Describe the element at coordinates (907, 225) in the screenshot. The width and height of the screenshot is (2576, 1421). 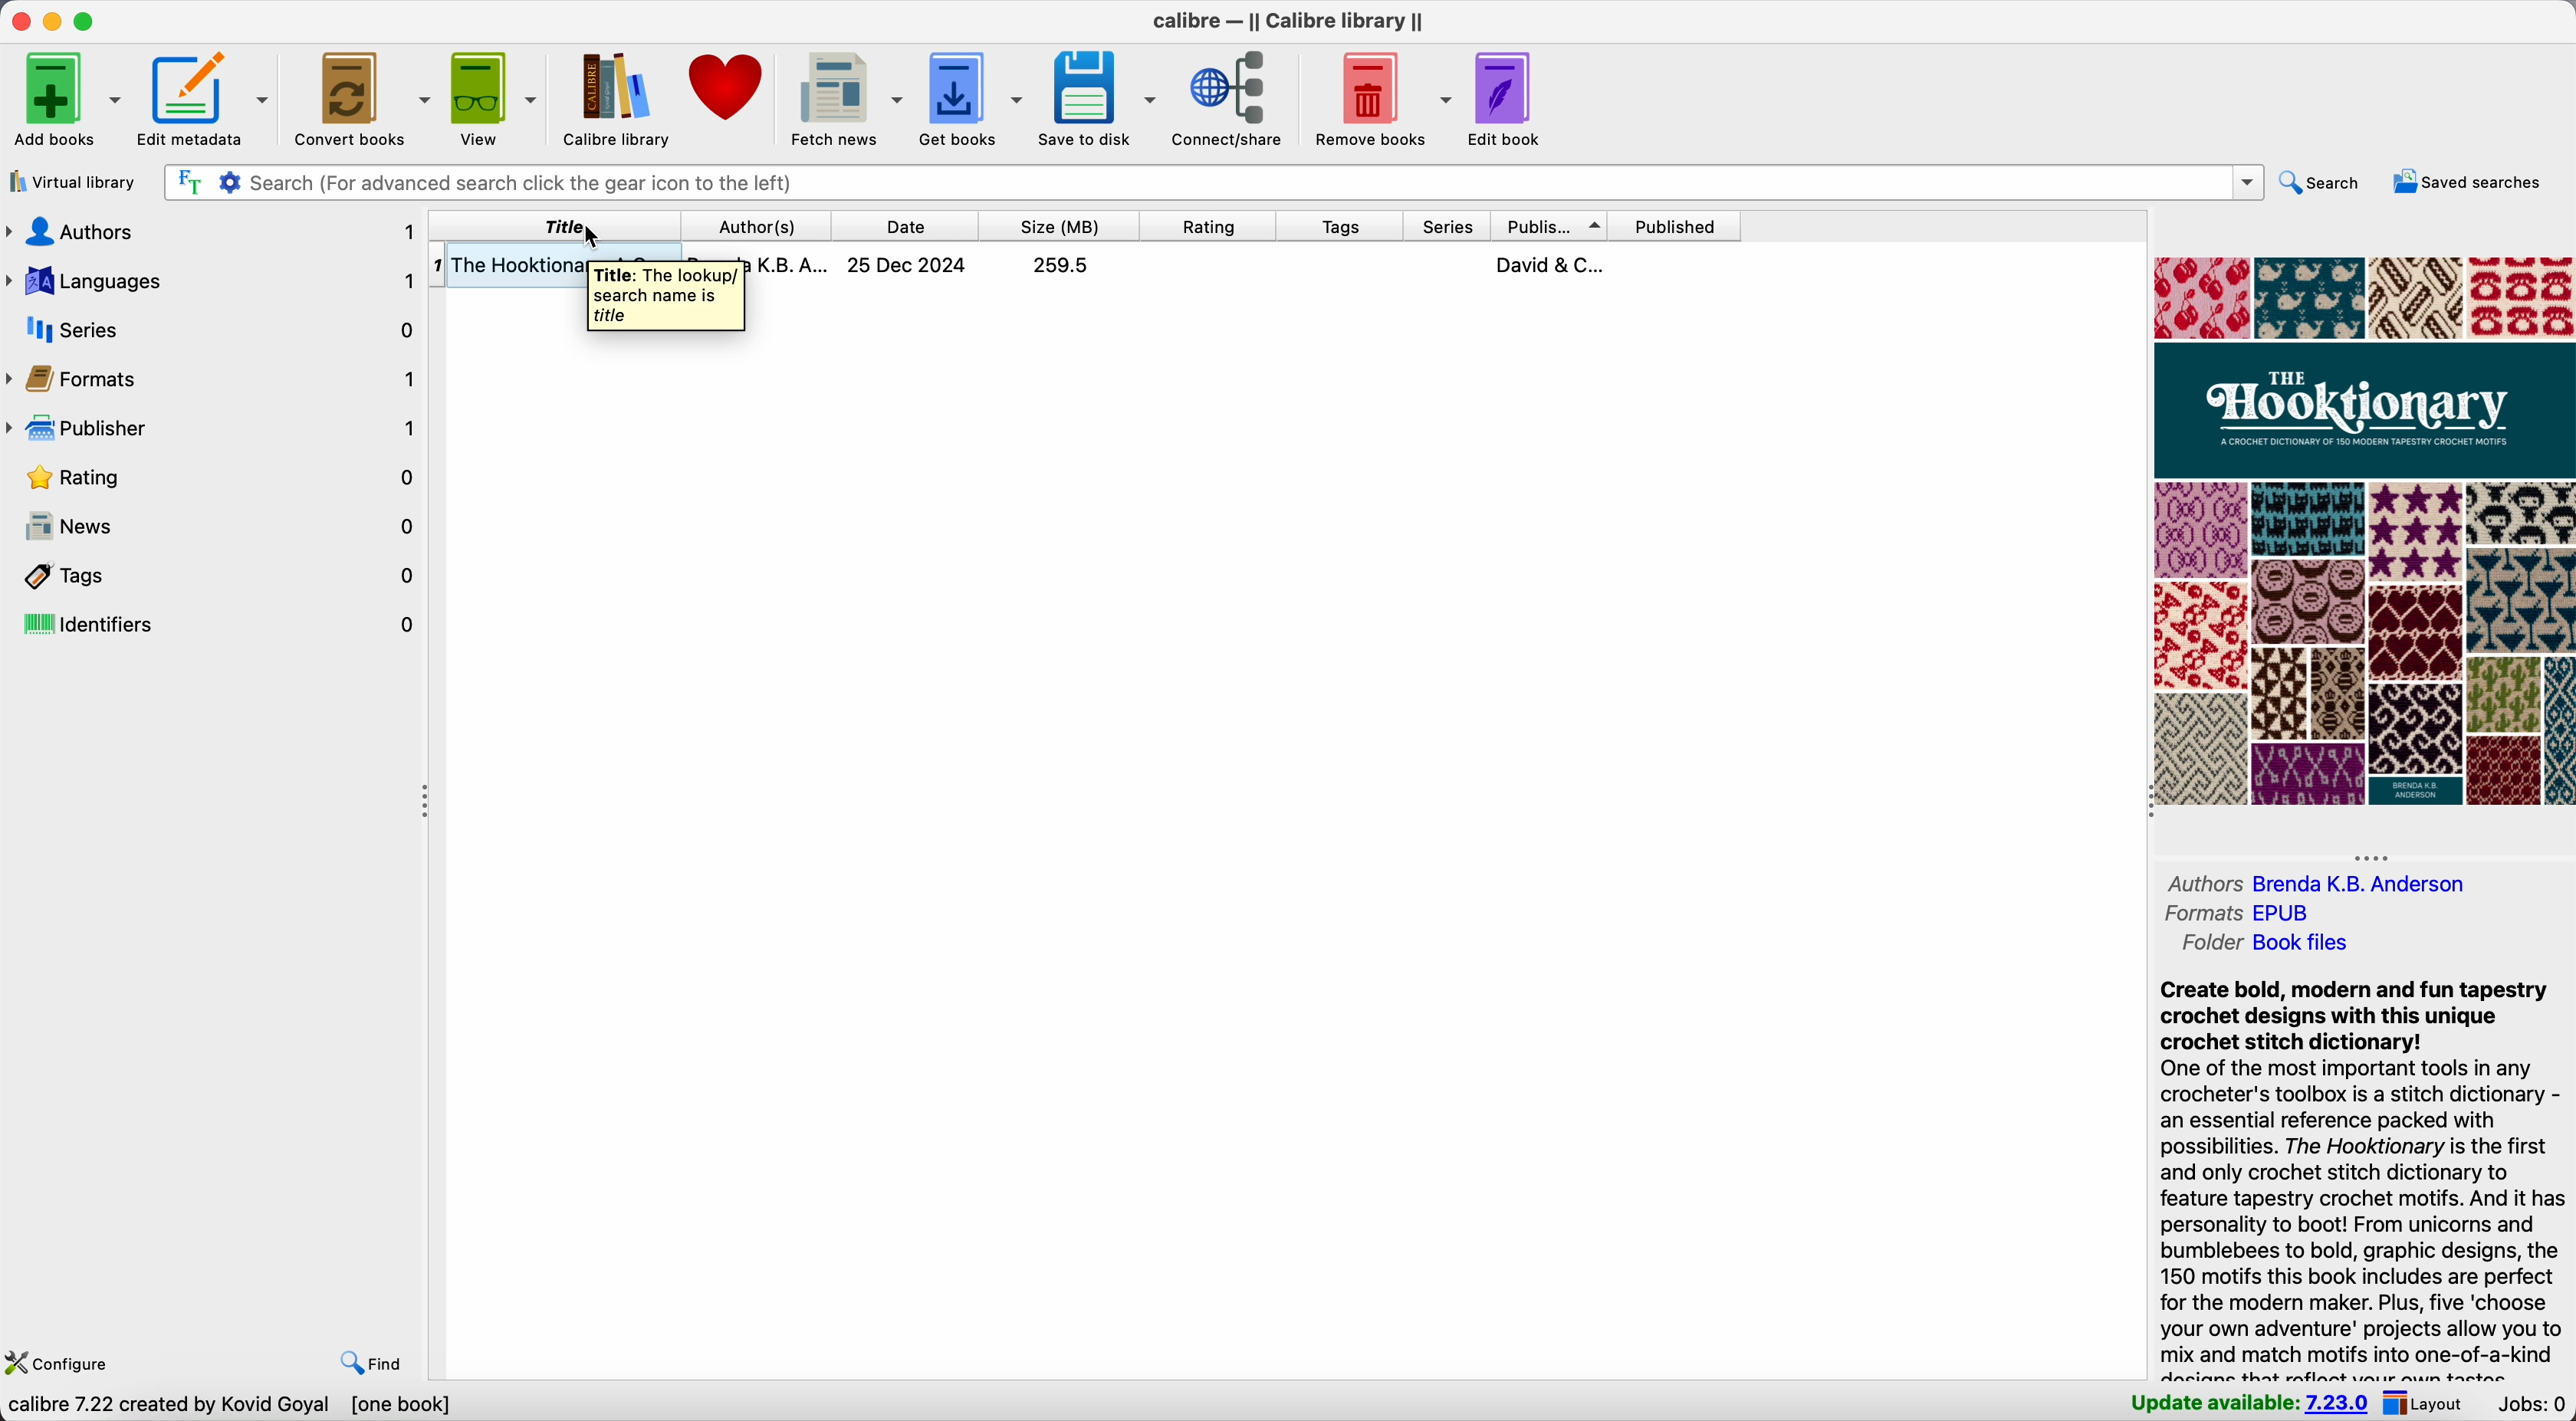
I see `date` at that location.